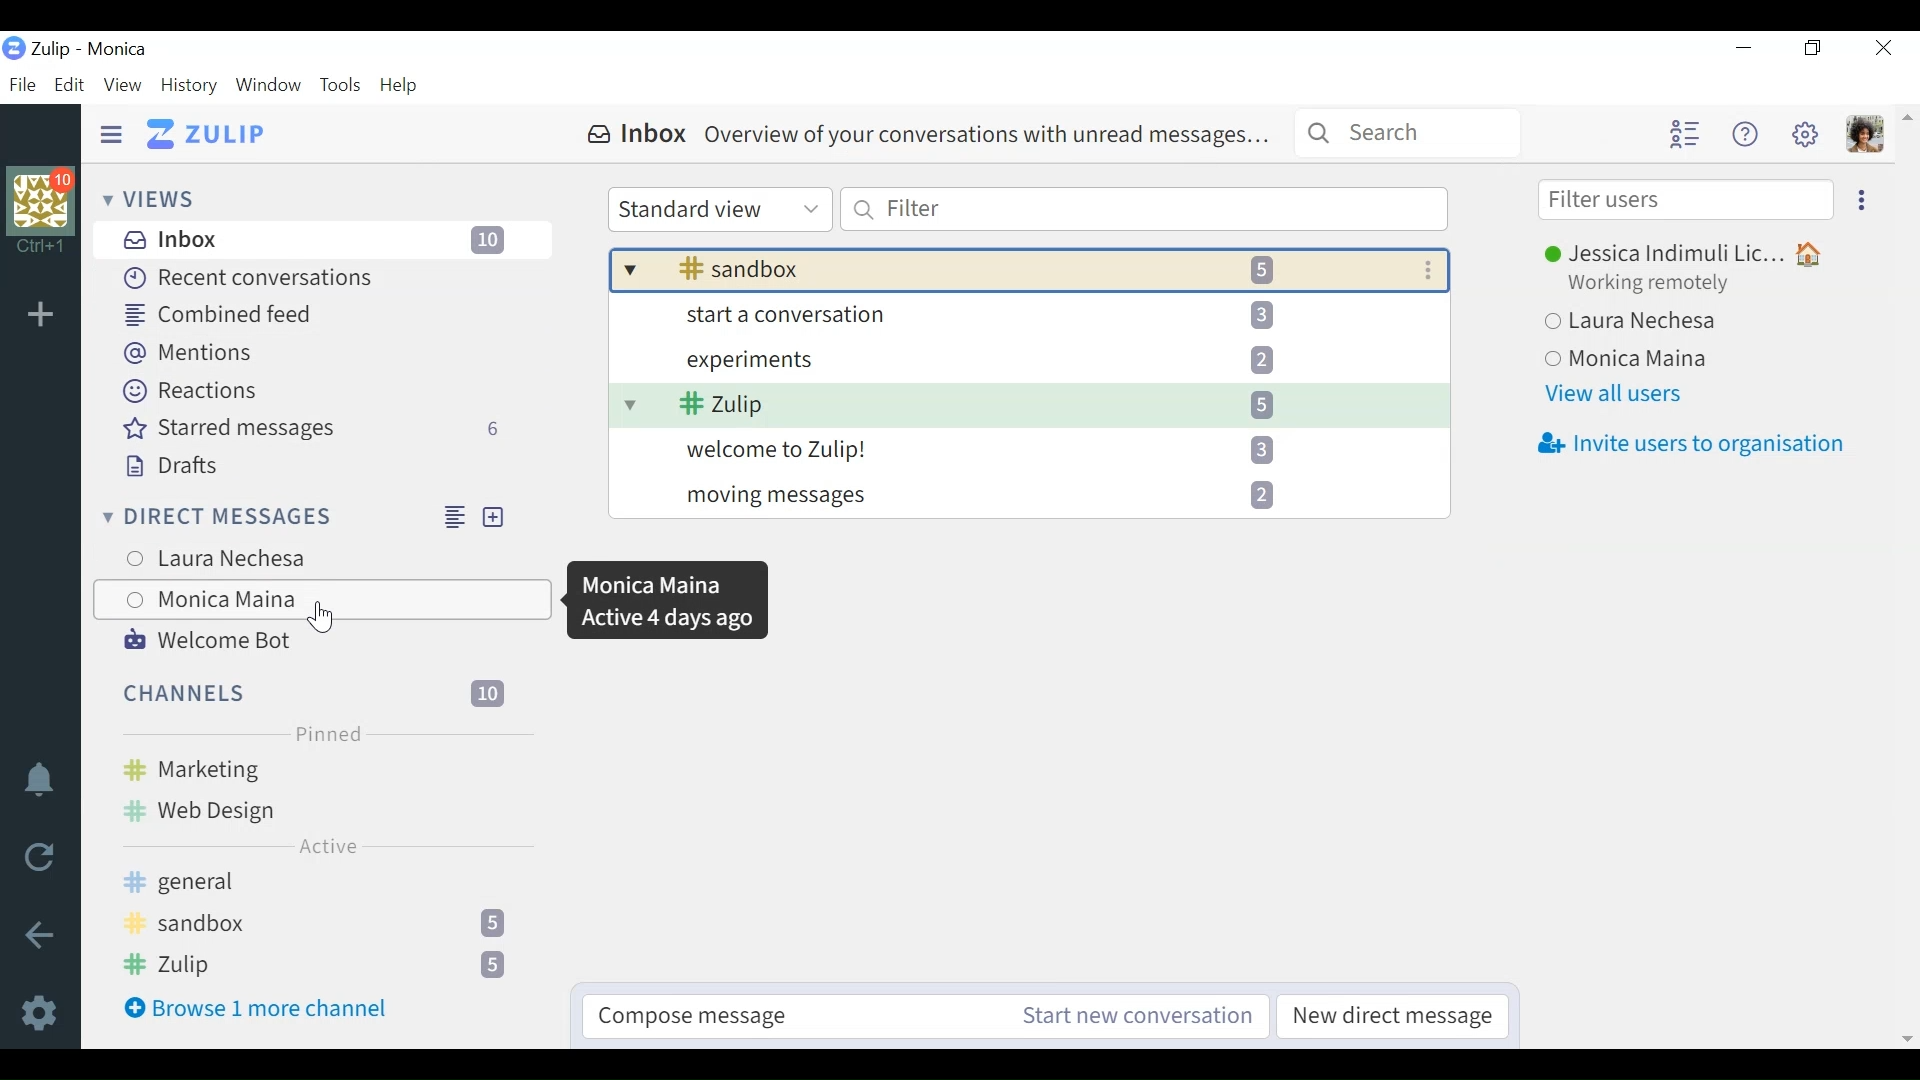 This screenshot has width=1920, height=1080. I want to click on New Direct message, so click(494, 517).